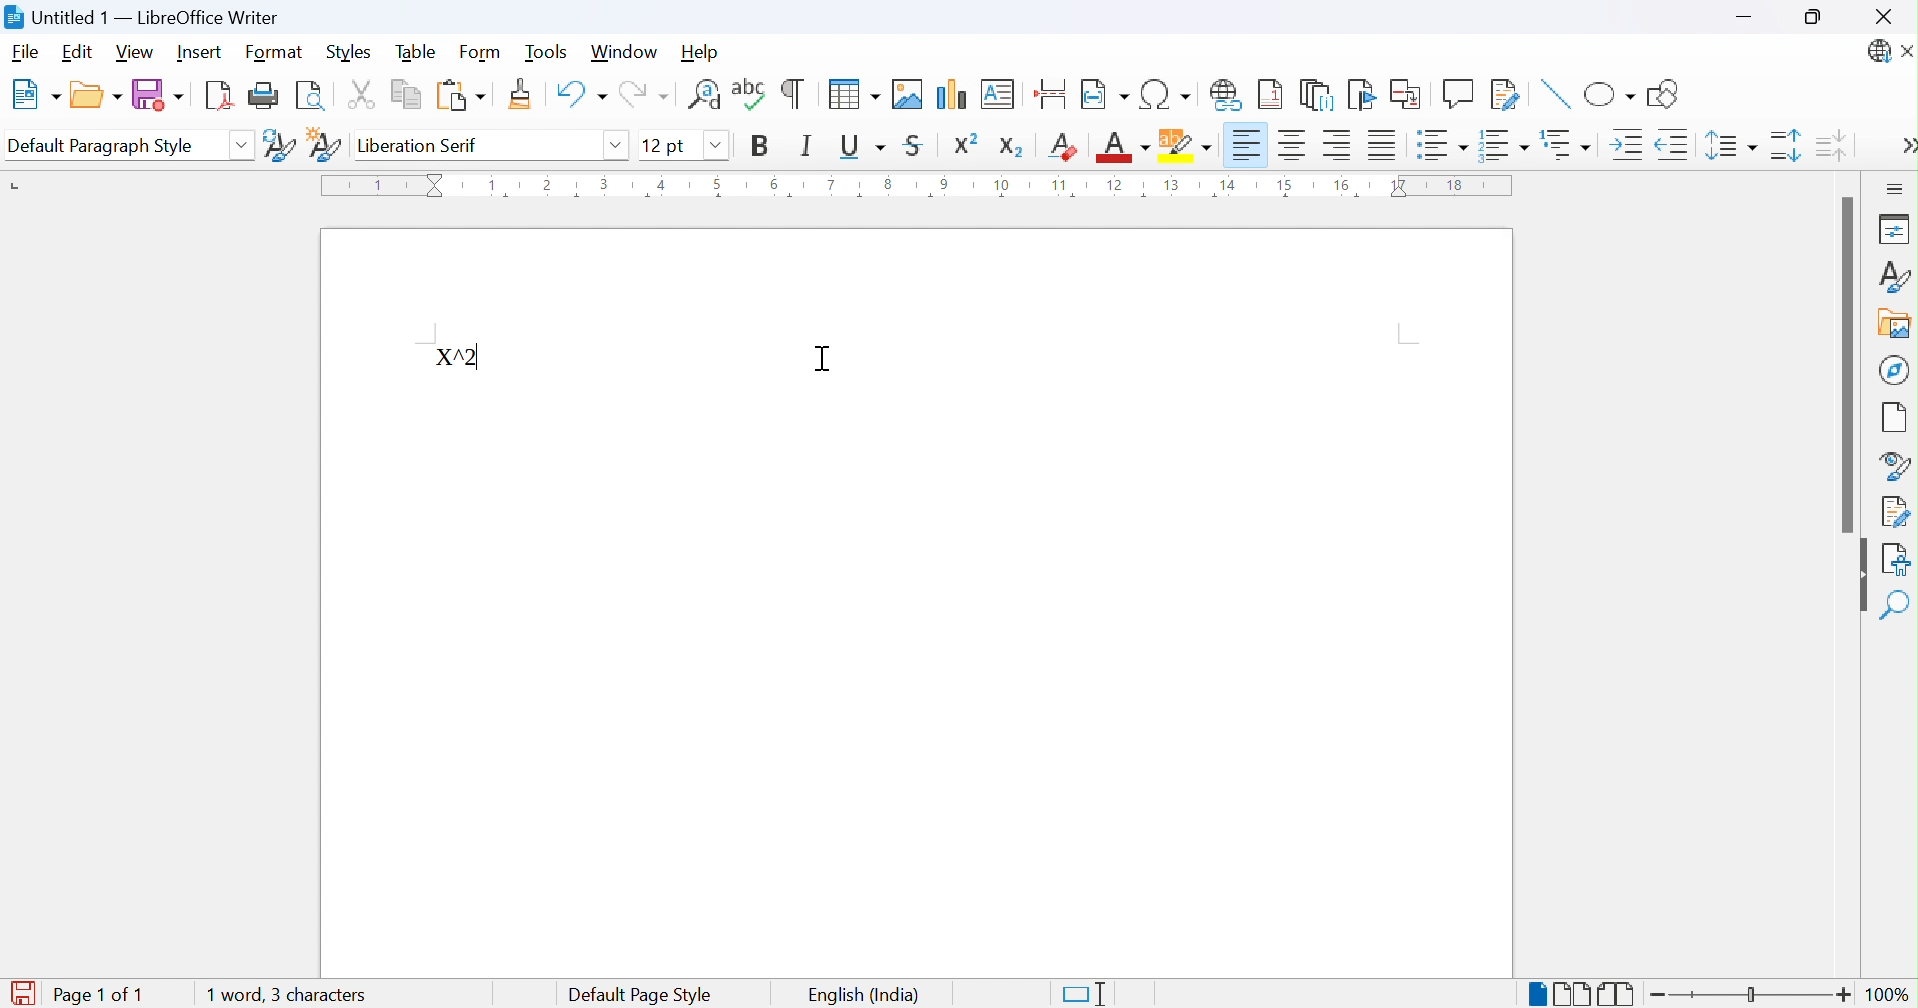 This screenshot has height=1008, width=1918. Describe the element at coordinates (242, 148) in the screenshot. I see `Drop down` at that location.